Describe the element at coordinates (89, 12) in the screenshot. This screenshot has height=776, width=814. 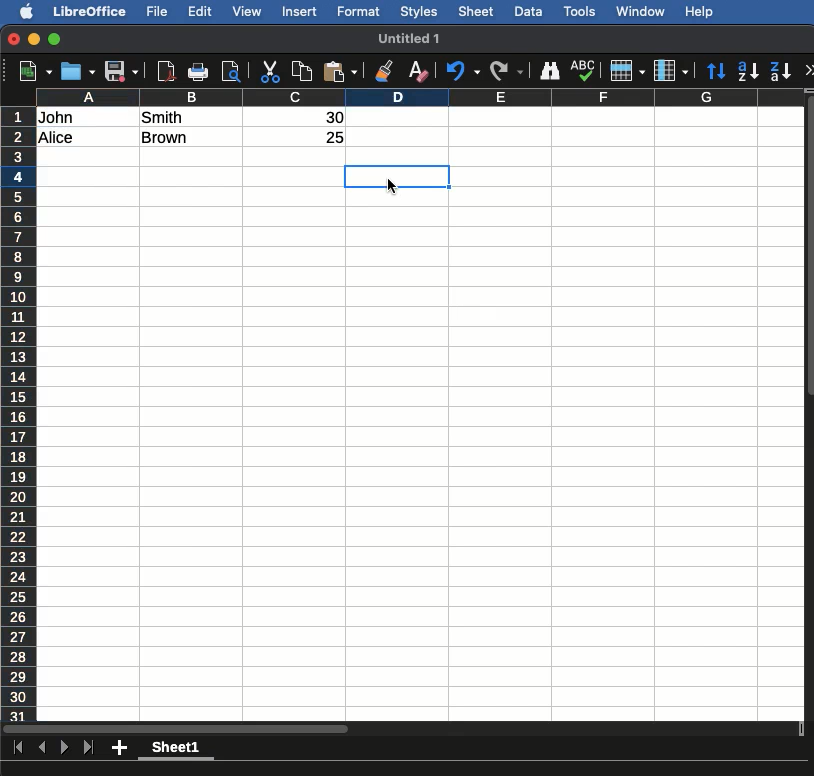
I see `Libreoffice` at that location.